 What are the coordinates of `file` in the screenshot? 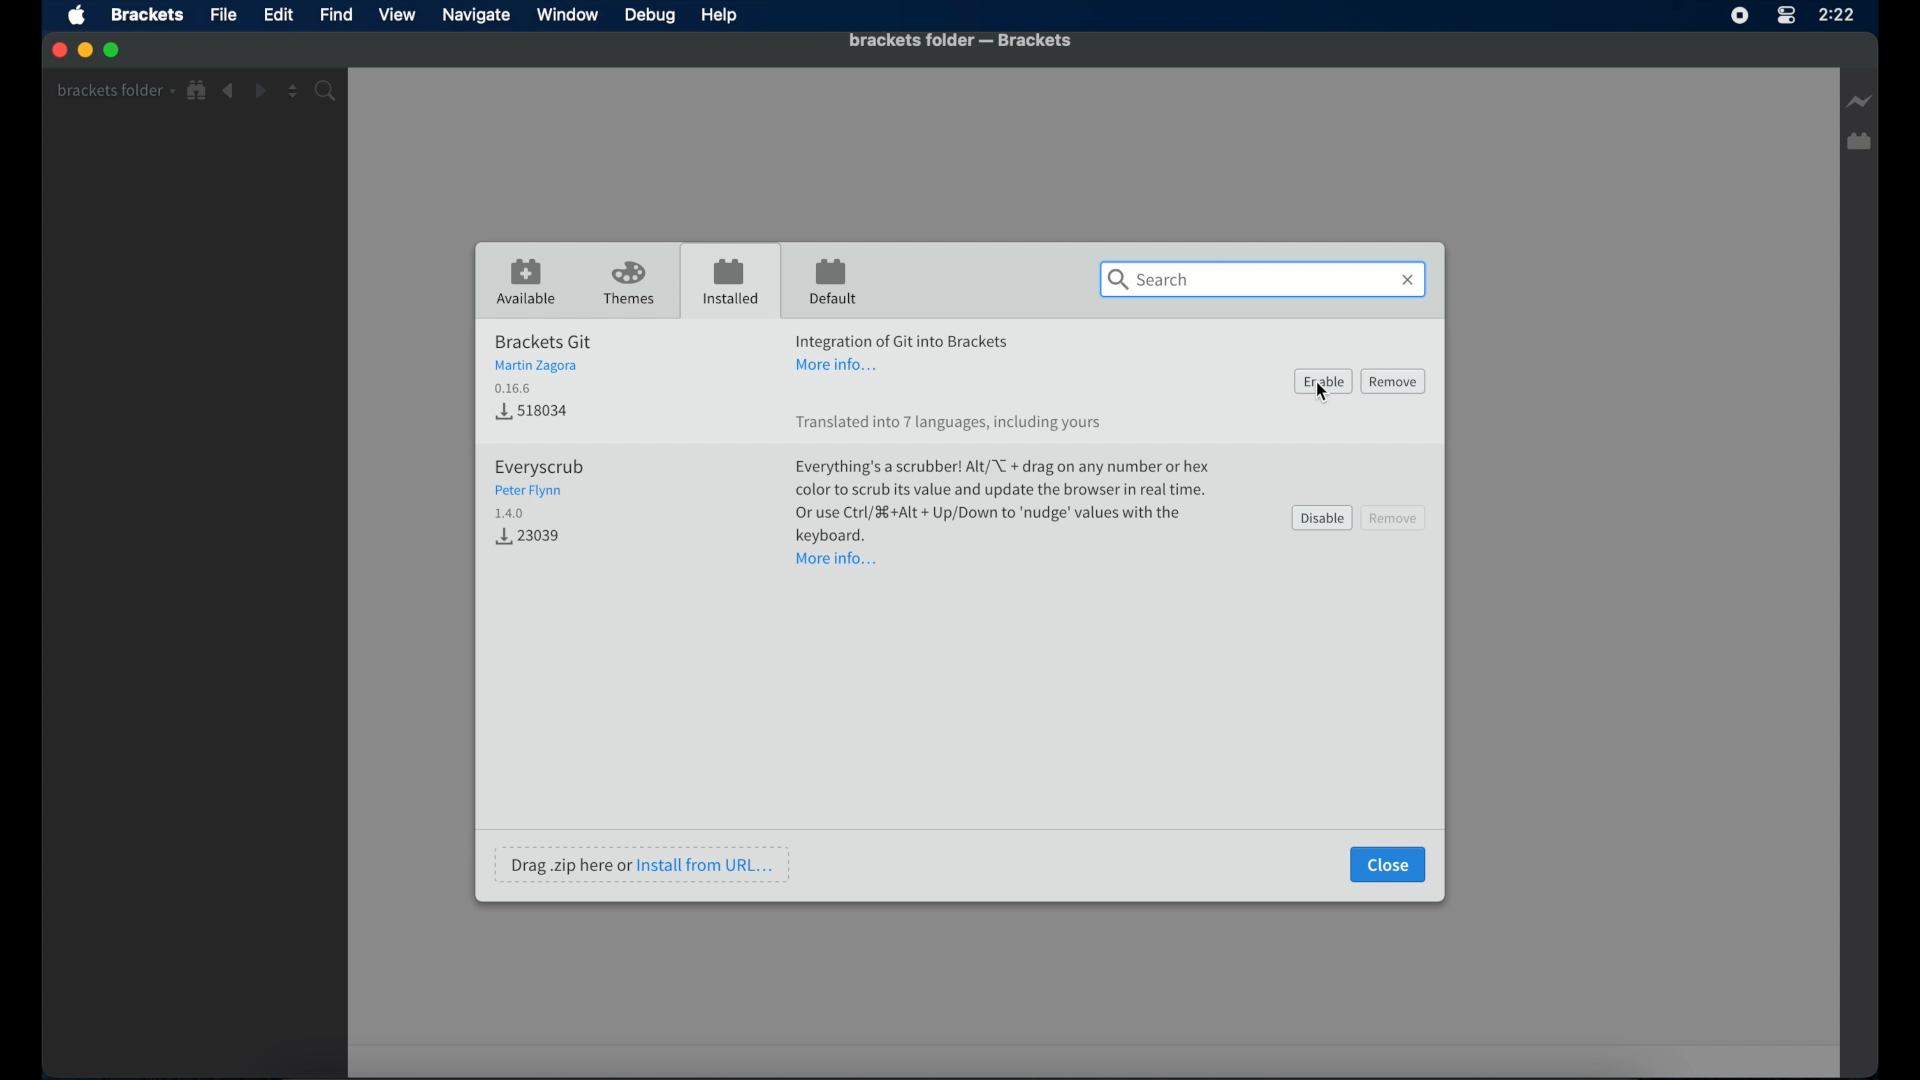 It's located at (224, 14).